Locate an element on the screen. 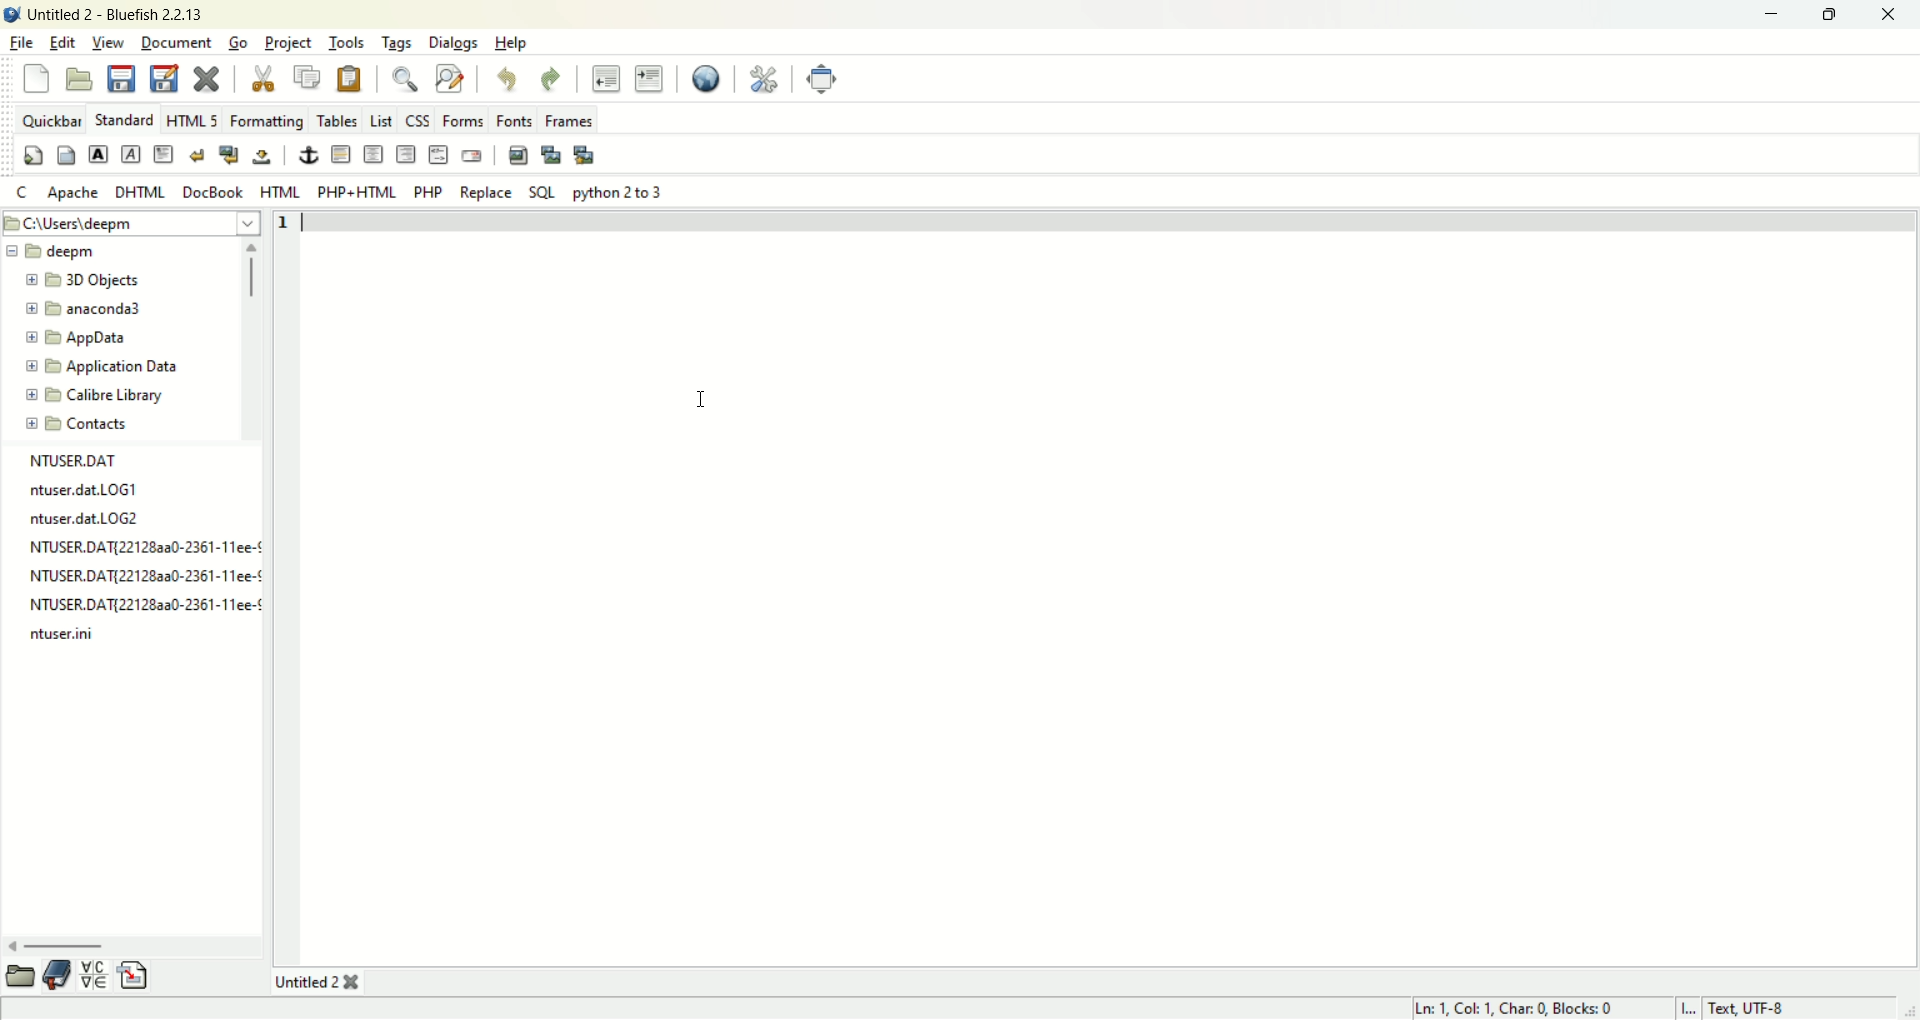  break and clear is located at coordinates (232, 152).